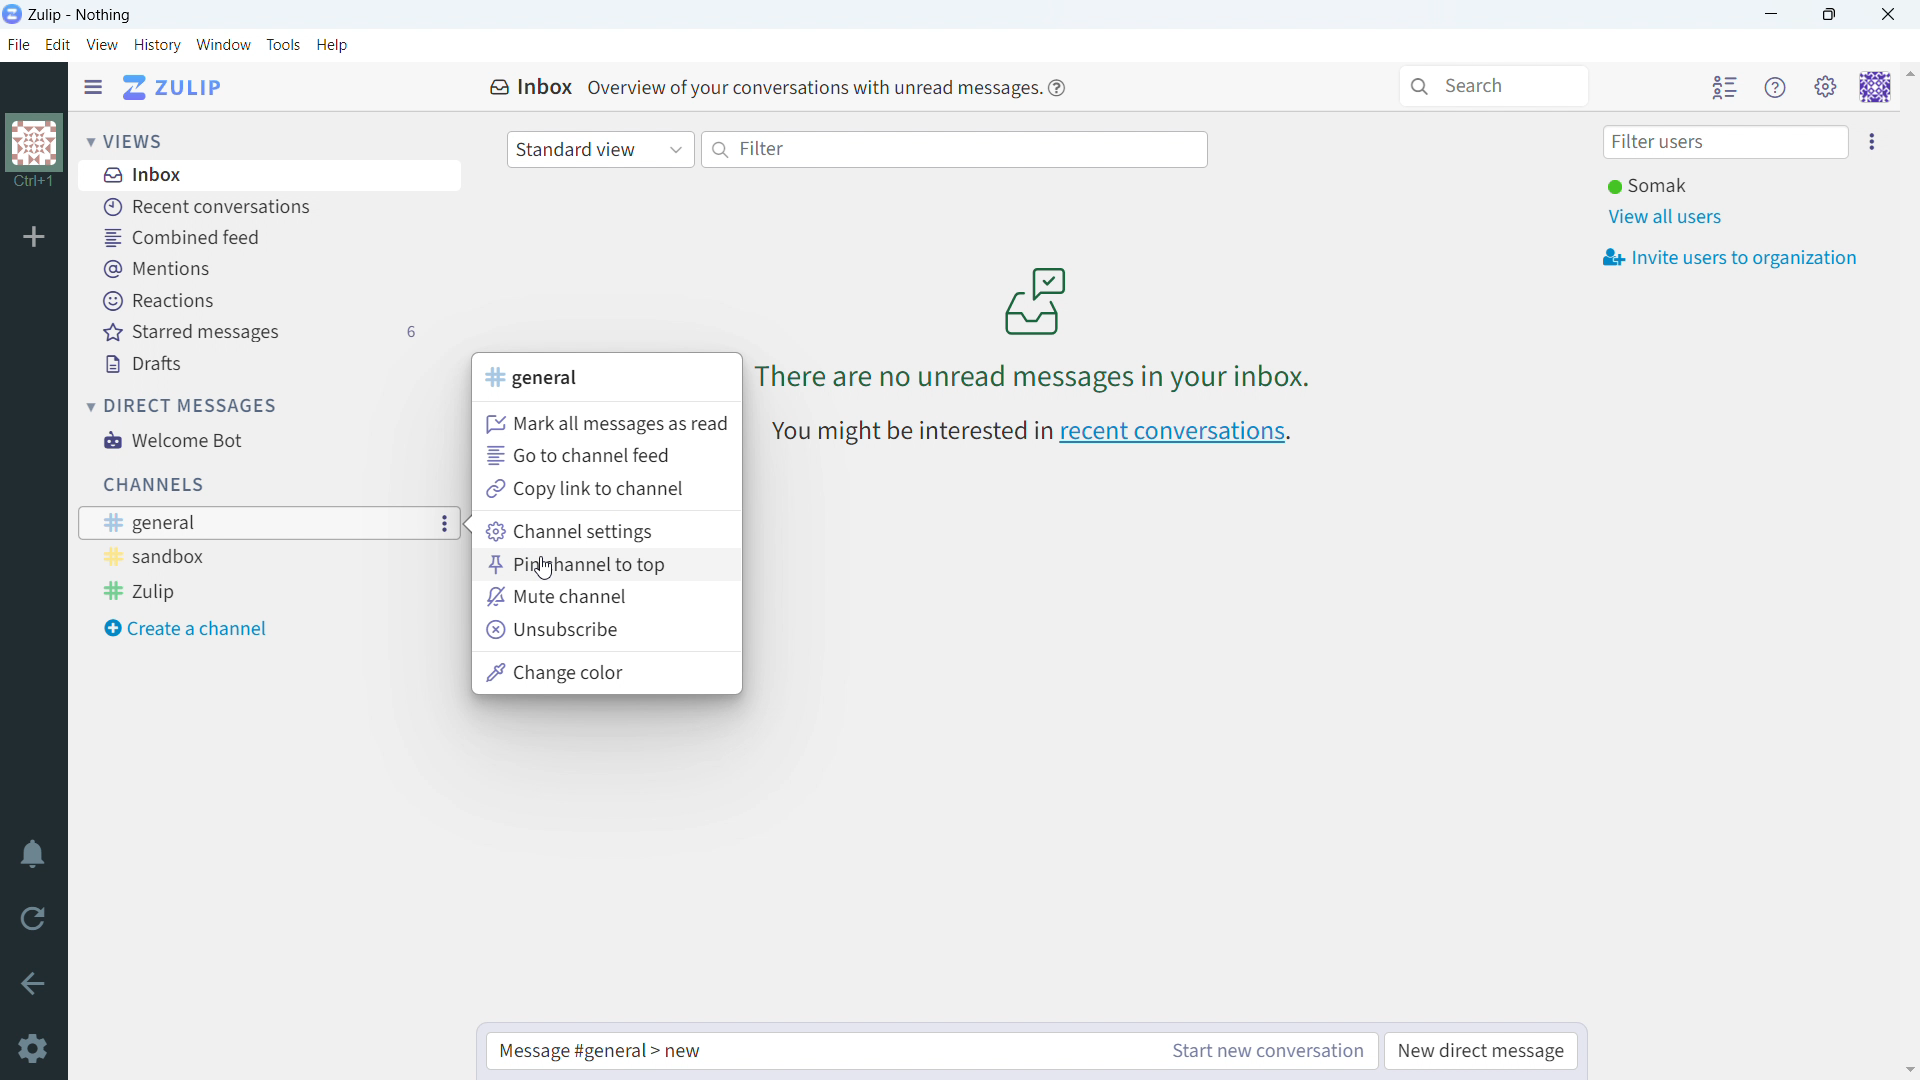  Describe the element at coordinates (1664, 218) in the screenshot. I see `view all users` at that location.